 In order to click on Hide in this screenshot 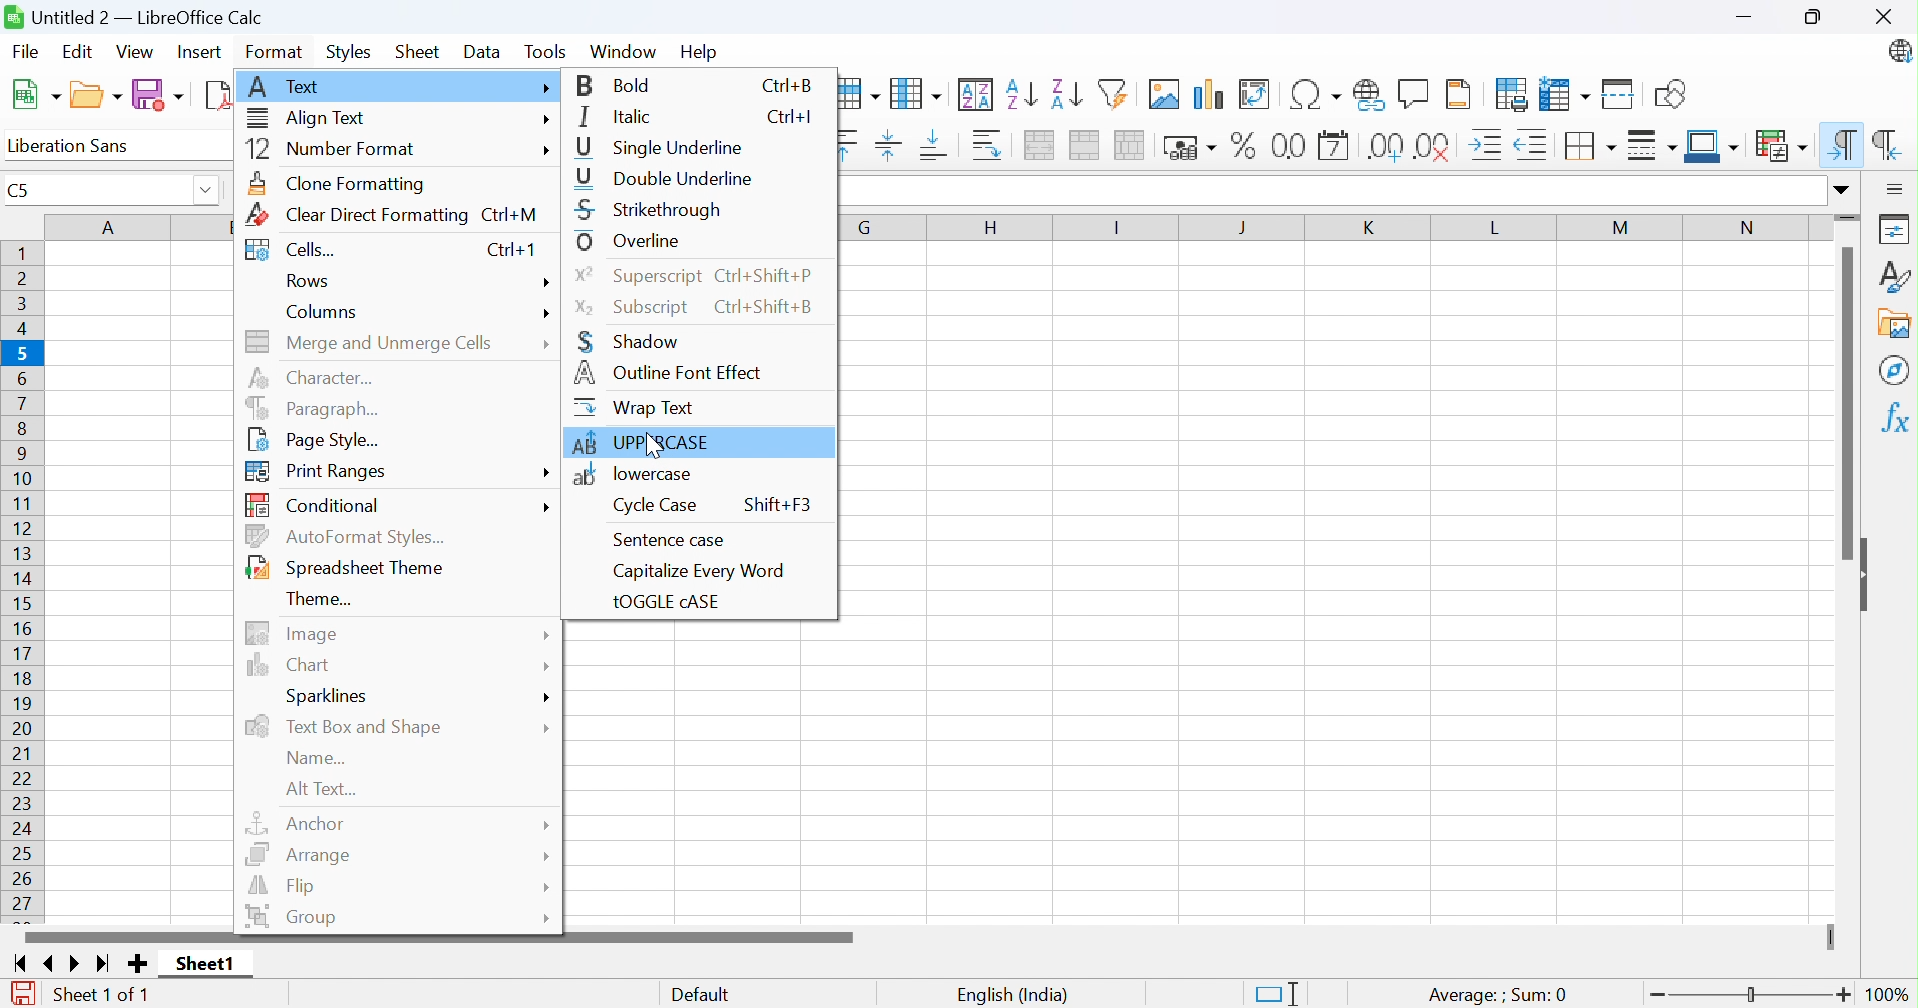, I will do `click(1867, 571)`.